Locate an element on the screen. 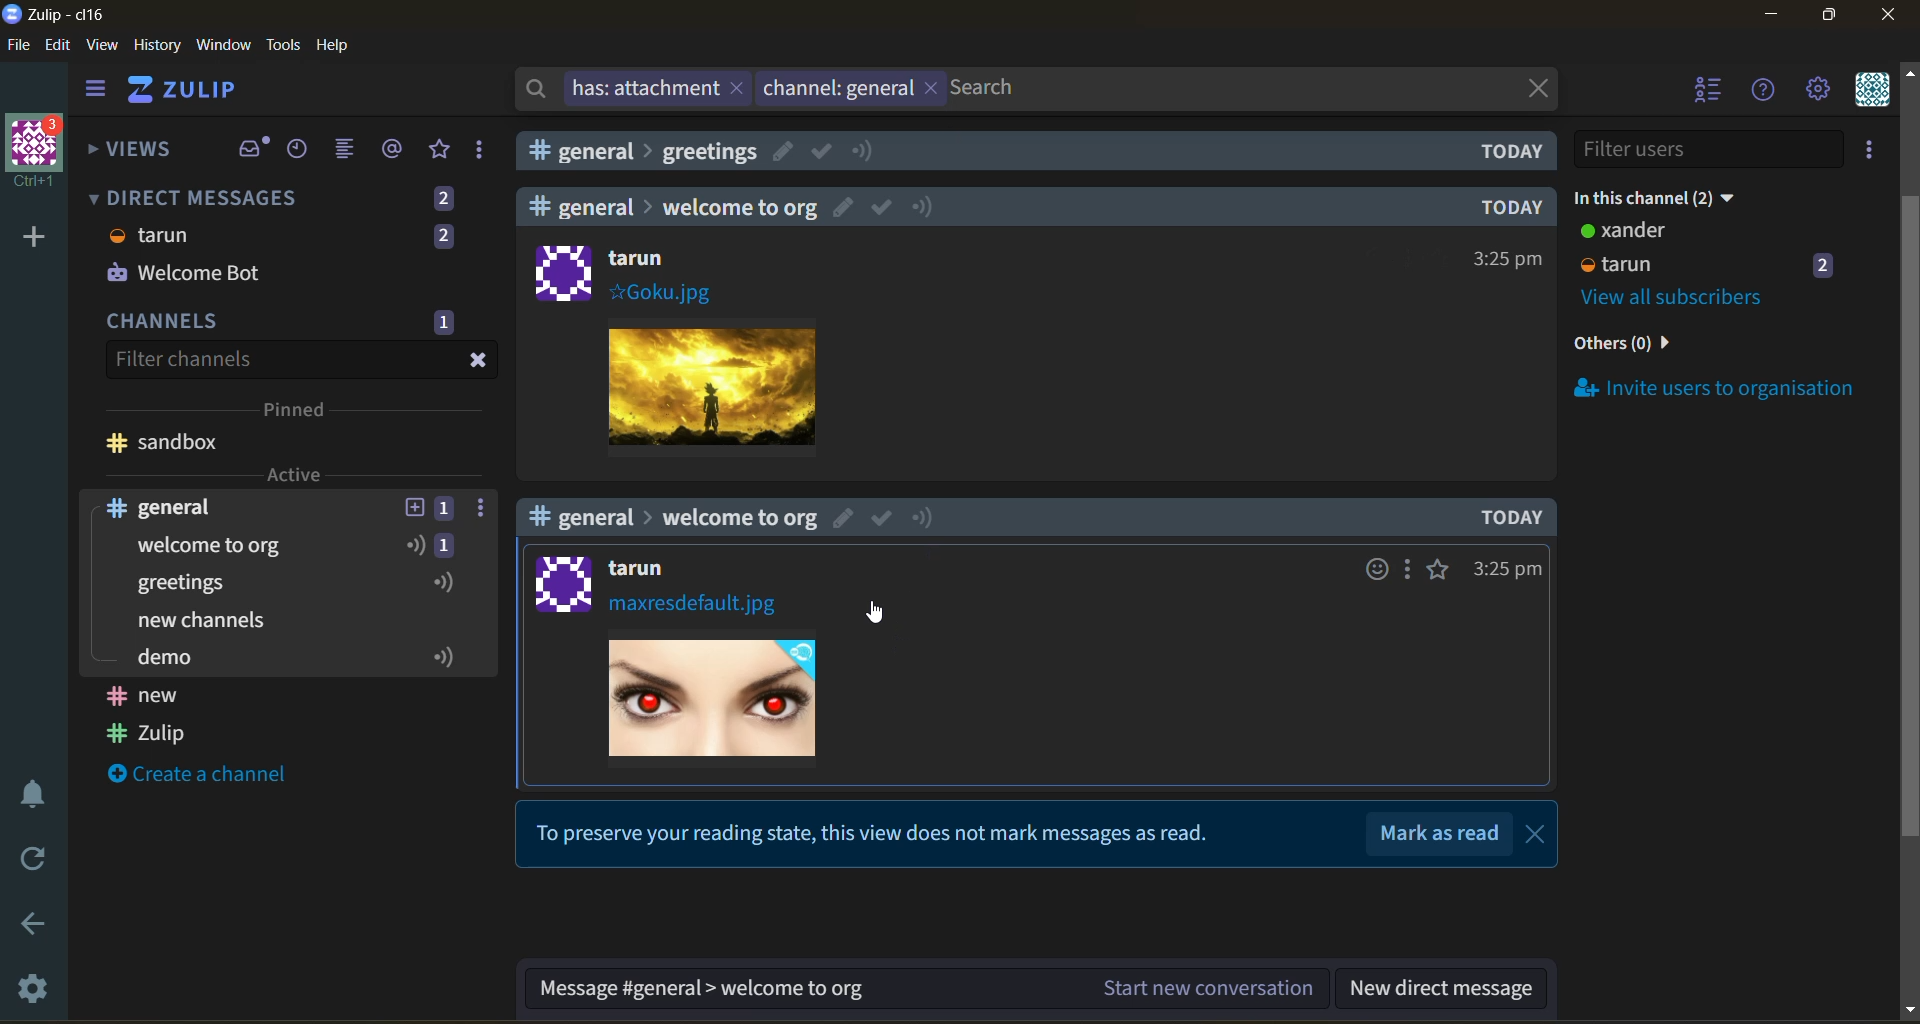 The image size is (1920, 1024). tarun is located at coordinates (644, 568).